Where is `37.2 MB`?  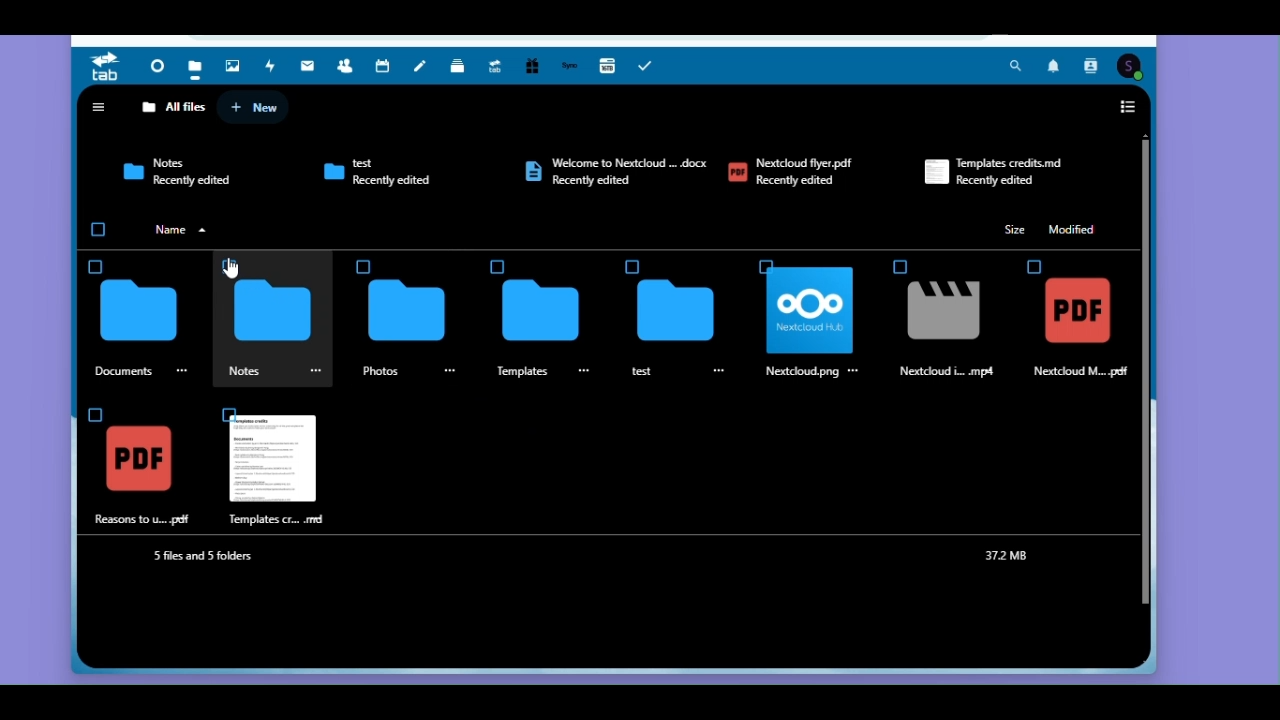
37.2 MB is located at coordinates (1011, 557).